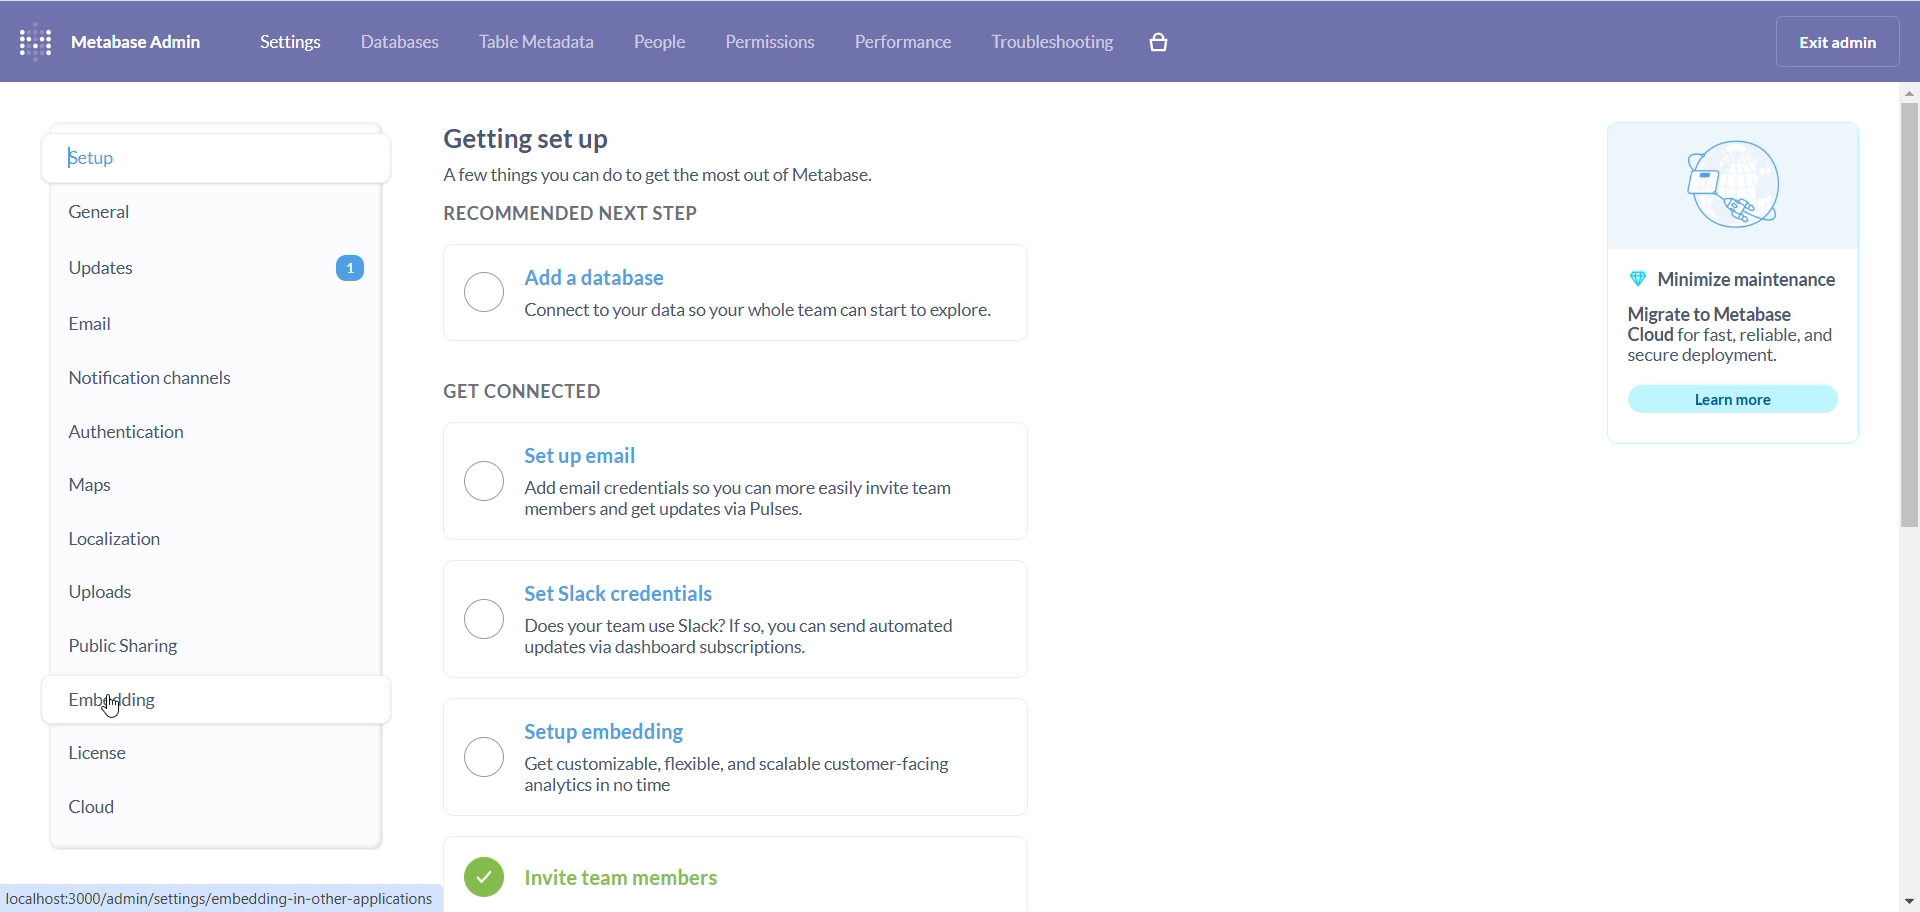  Describe the element at coordinates (719, 758) in the screenshot. I see `~~. Setup embedding
|) Getcustomizable, flexible, and scalable customer-facing
analytics inno time` at that location.